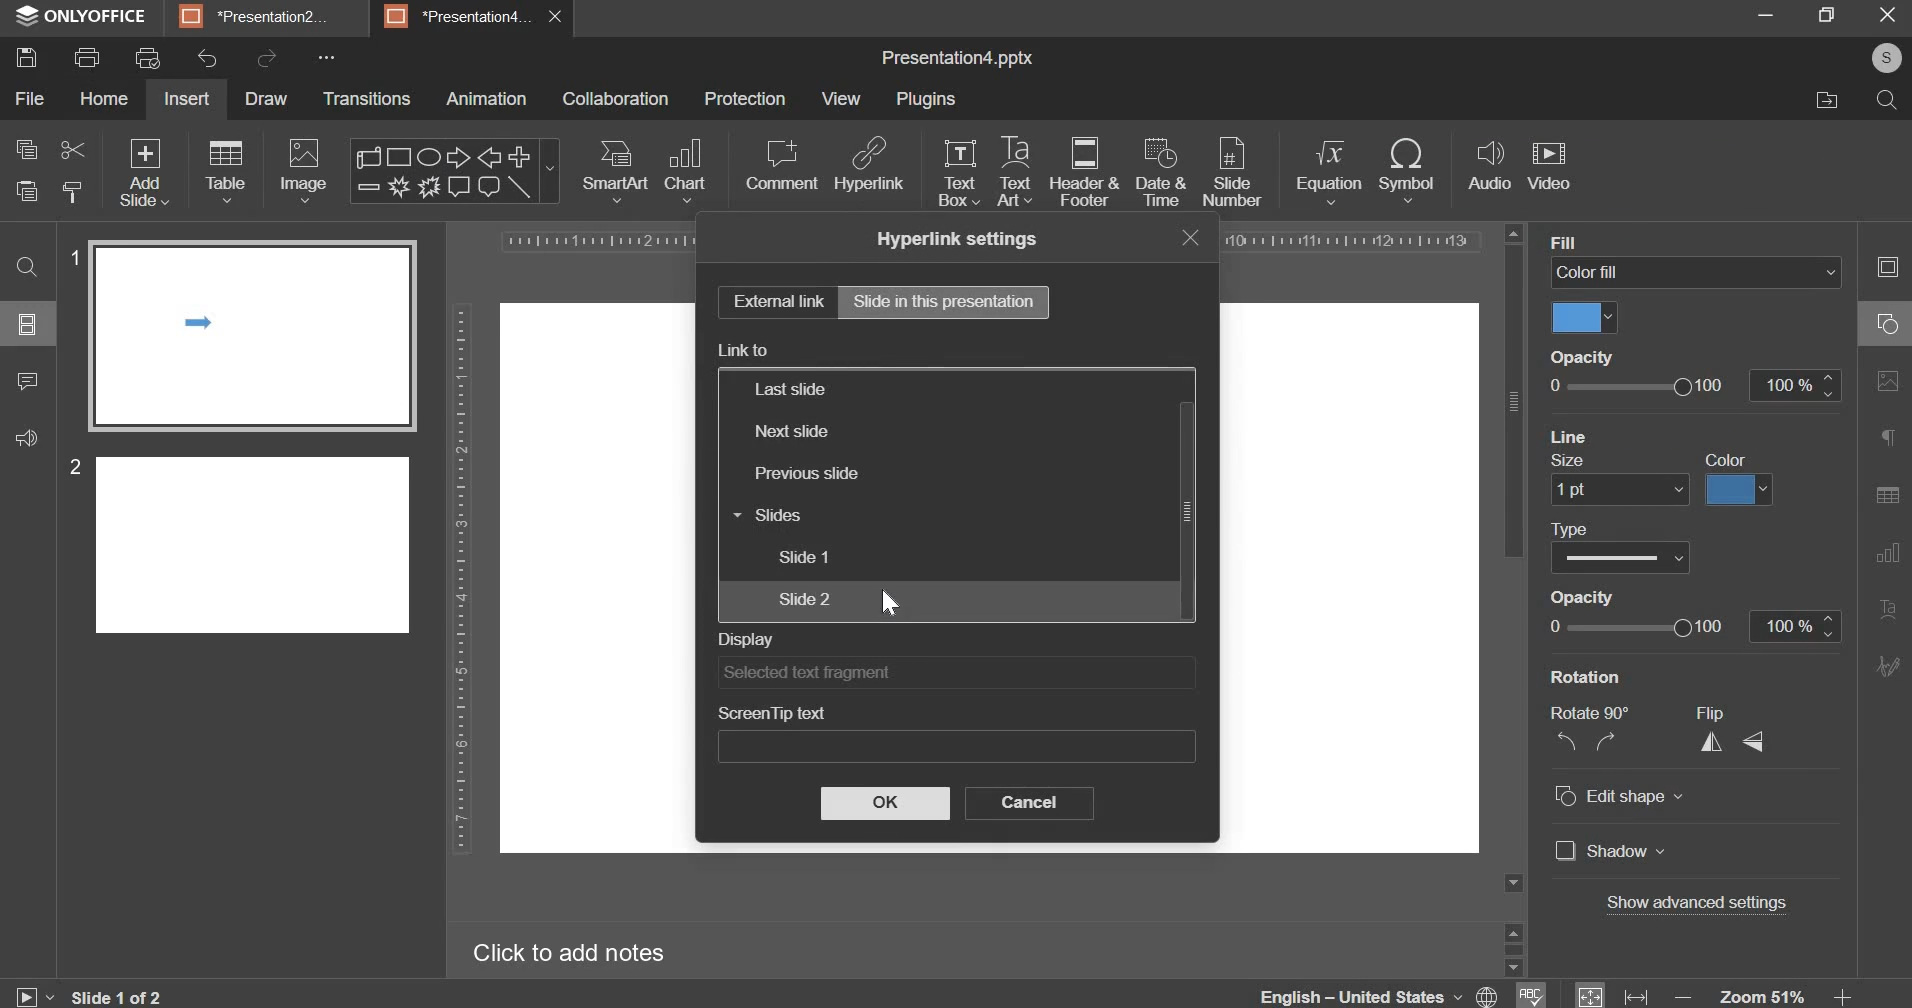  Describe the element at coordinates (1633, 436) in the screenshot. I see `` at that location.